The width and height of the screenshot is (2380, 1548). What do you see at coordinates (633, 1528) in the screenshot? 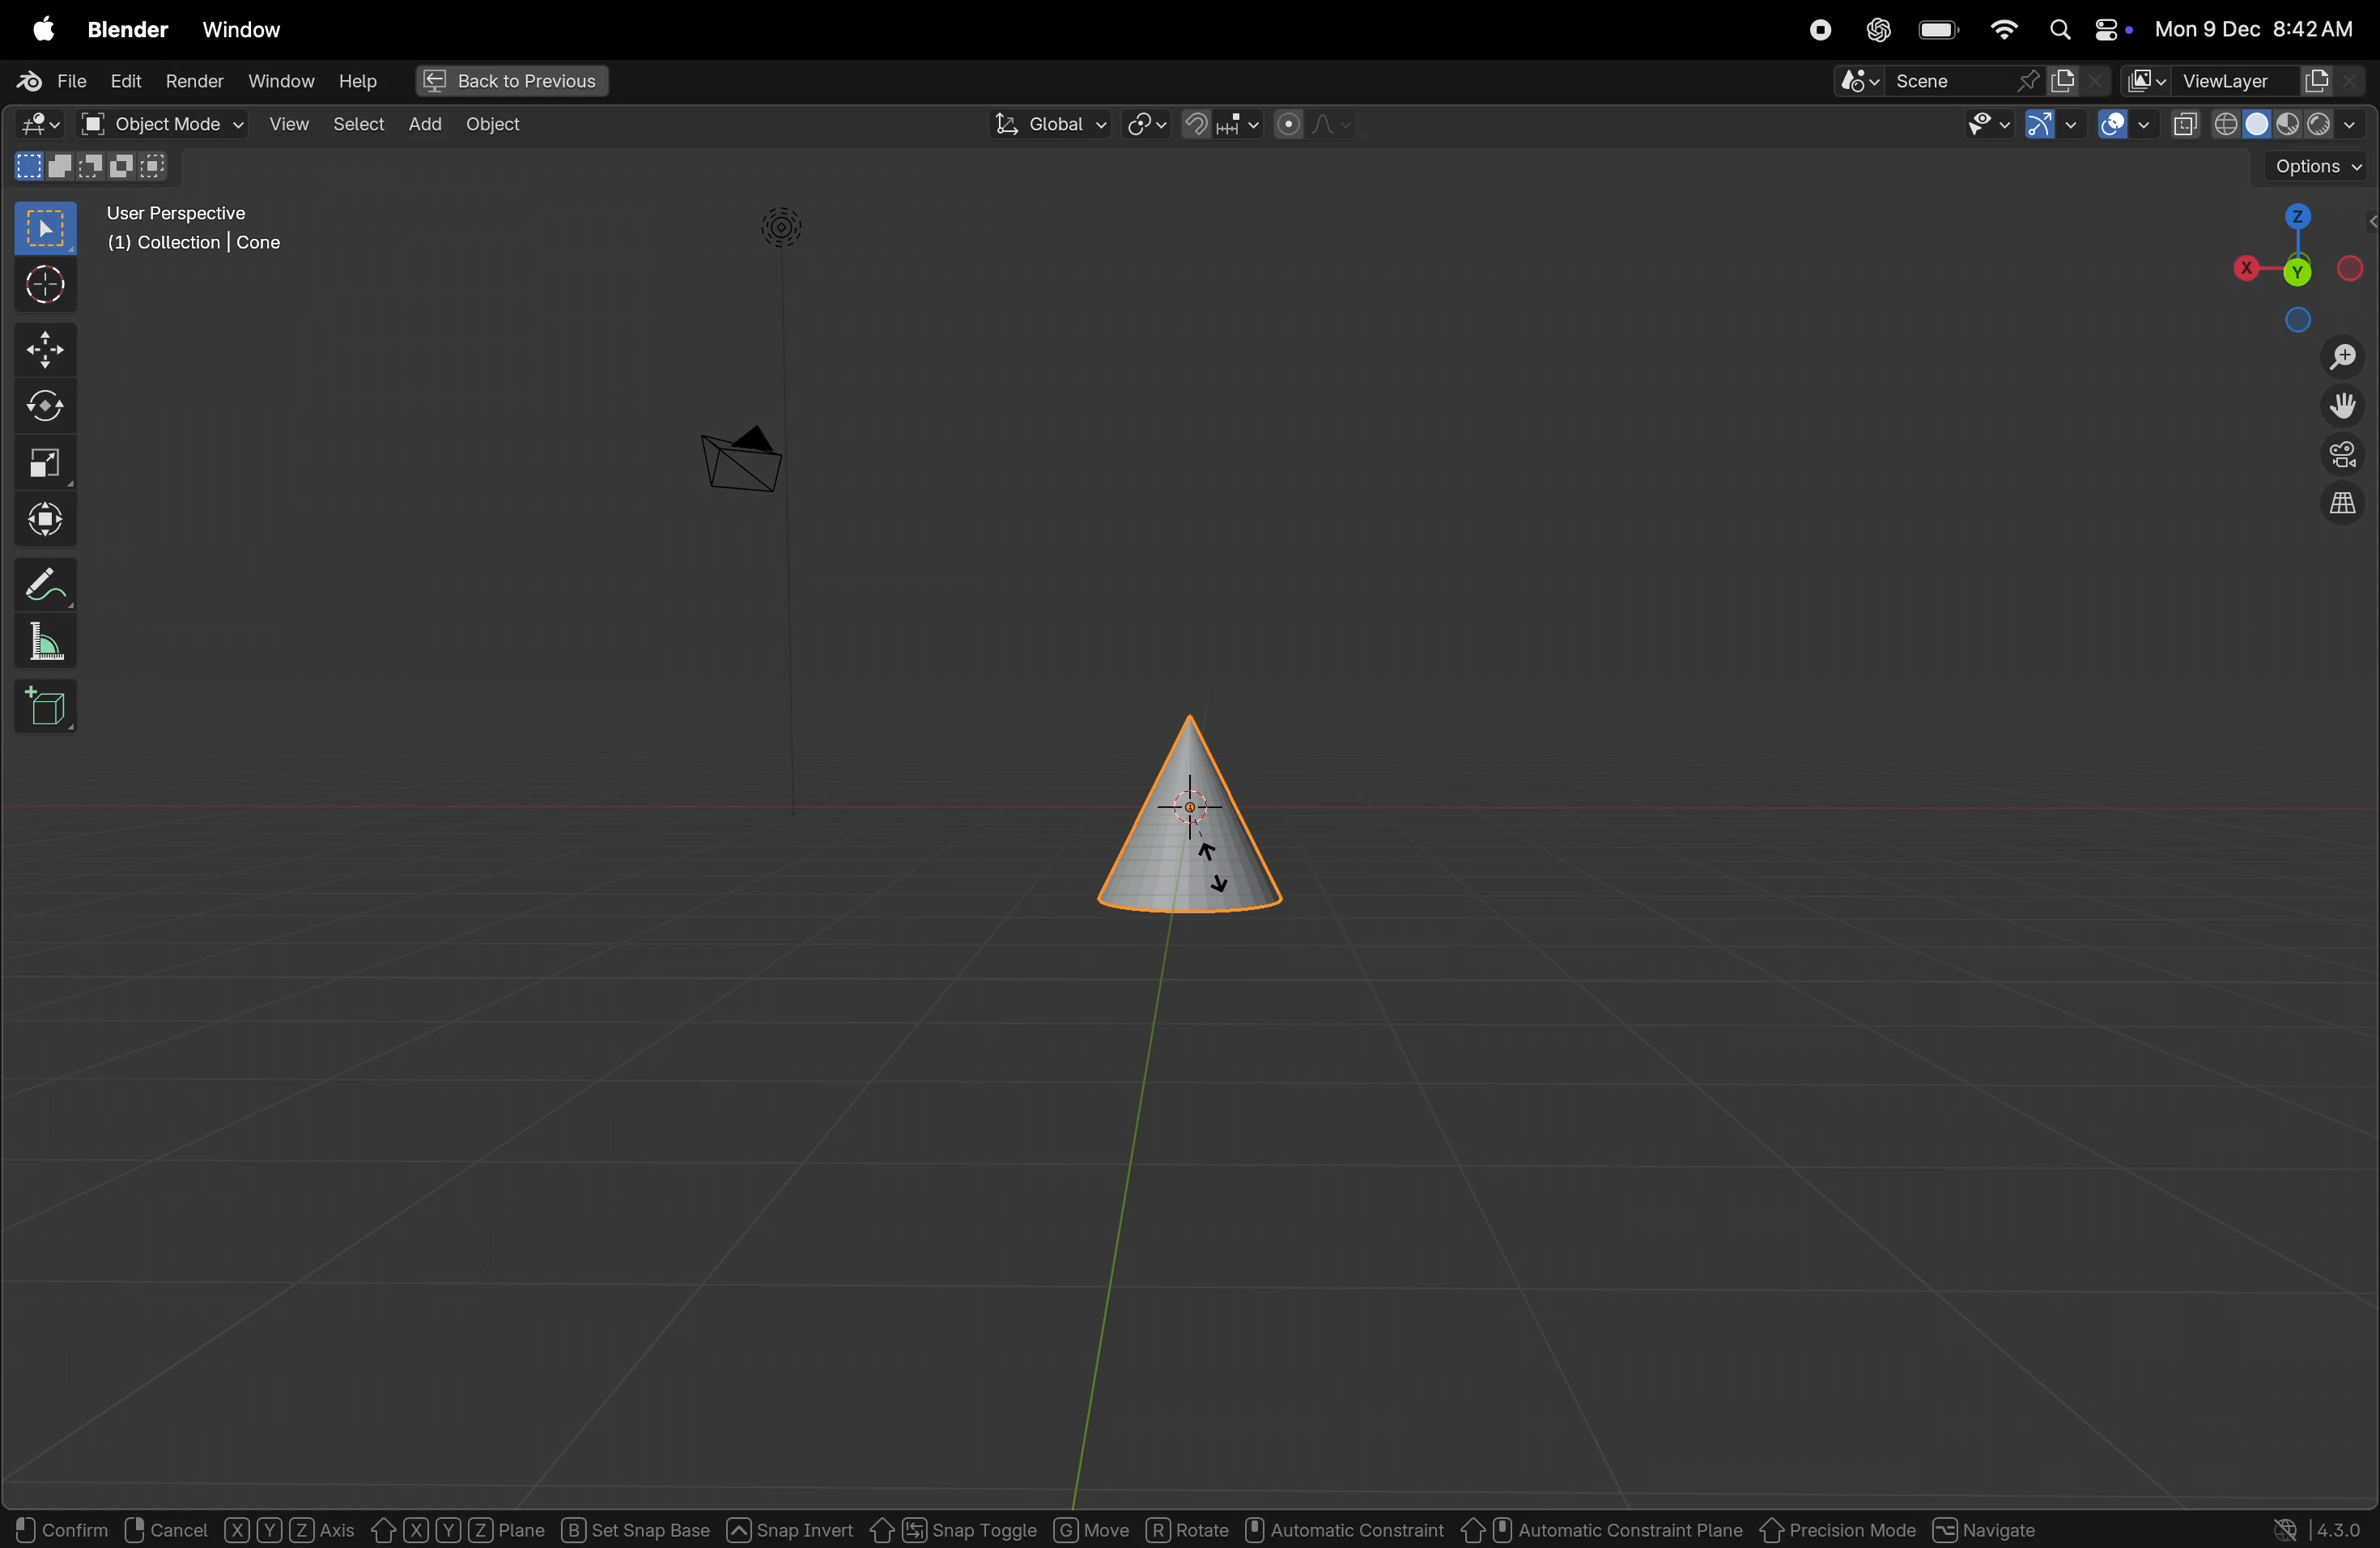
I see `sec snap base` at bounding box center [633, 1528].